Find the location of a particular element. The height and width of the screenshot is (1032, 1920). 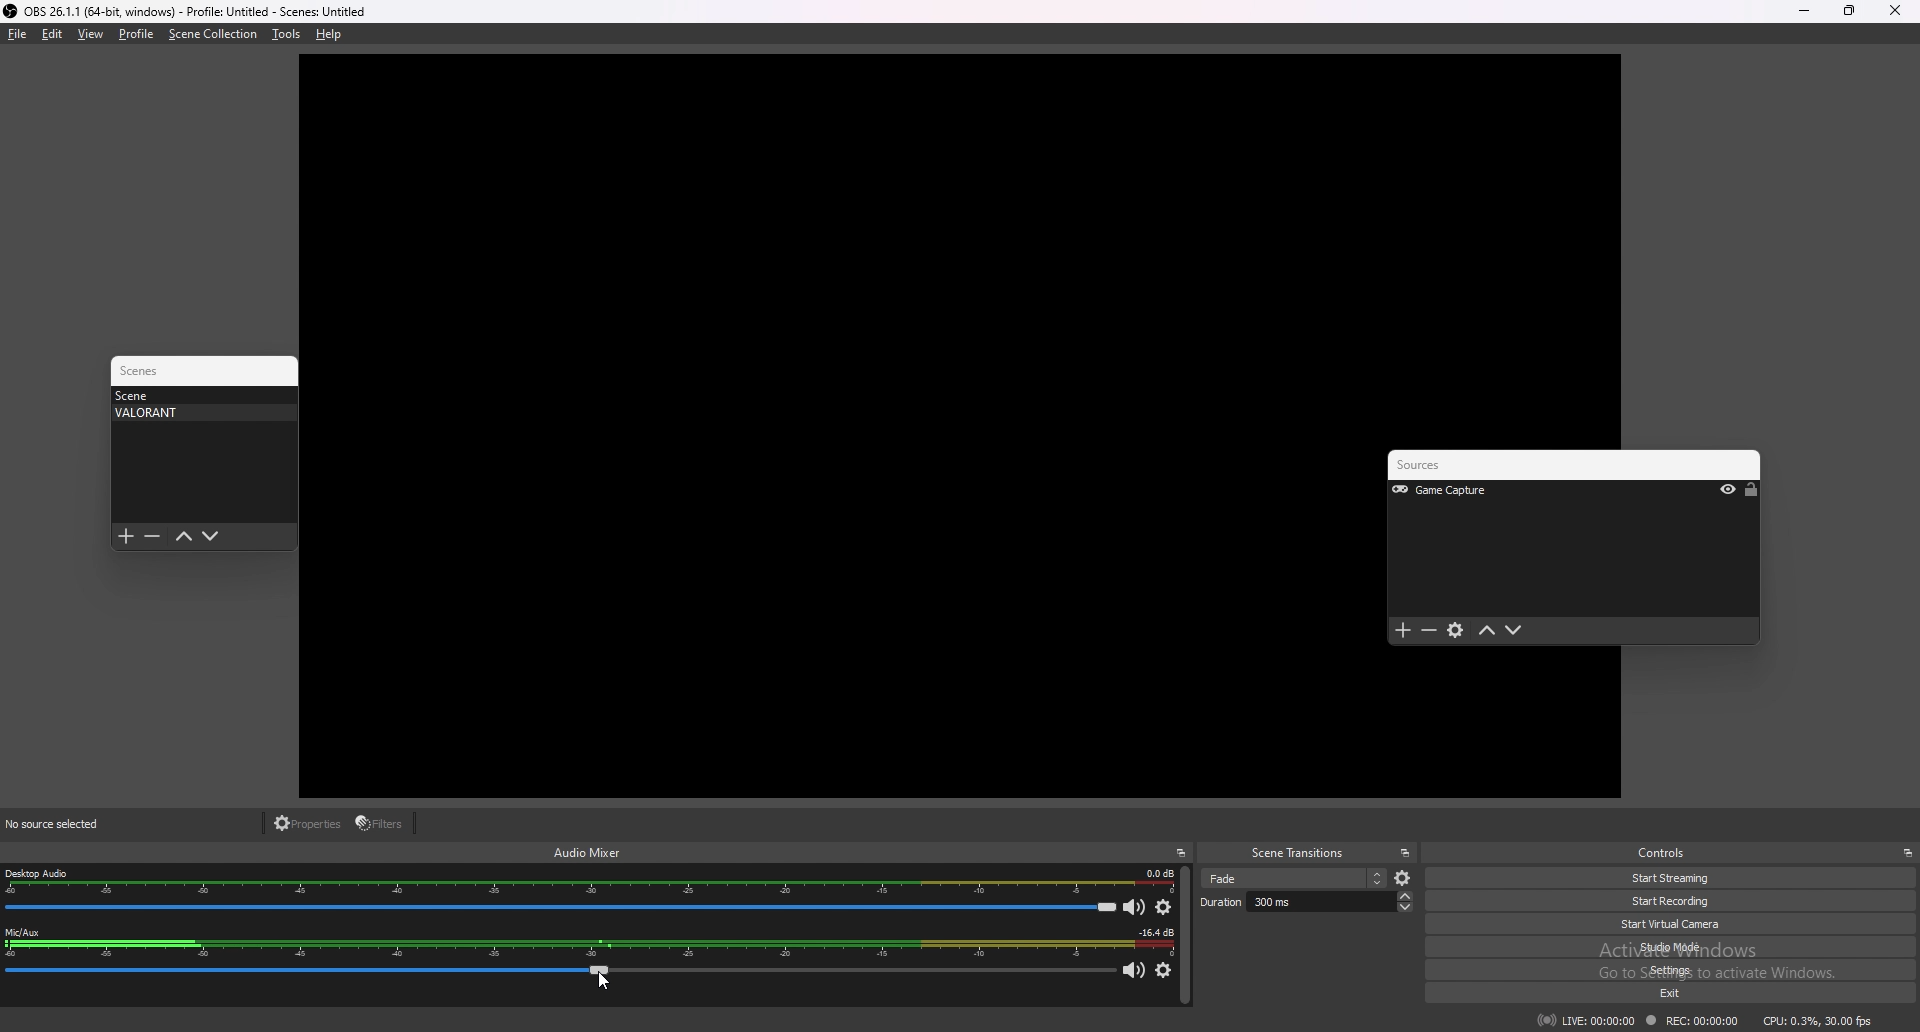

move down is located at coordinates (211, 537).